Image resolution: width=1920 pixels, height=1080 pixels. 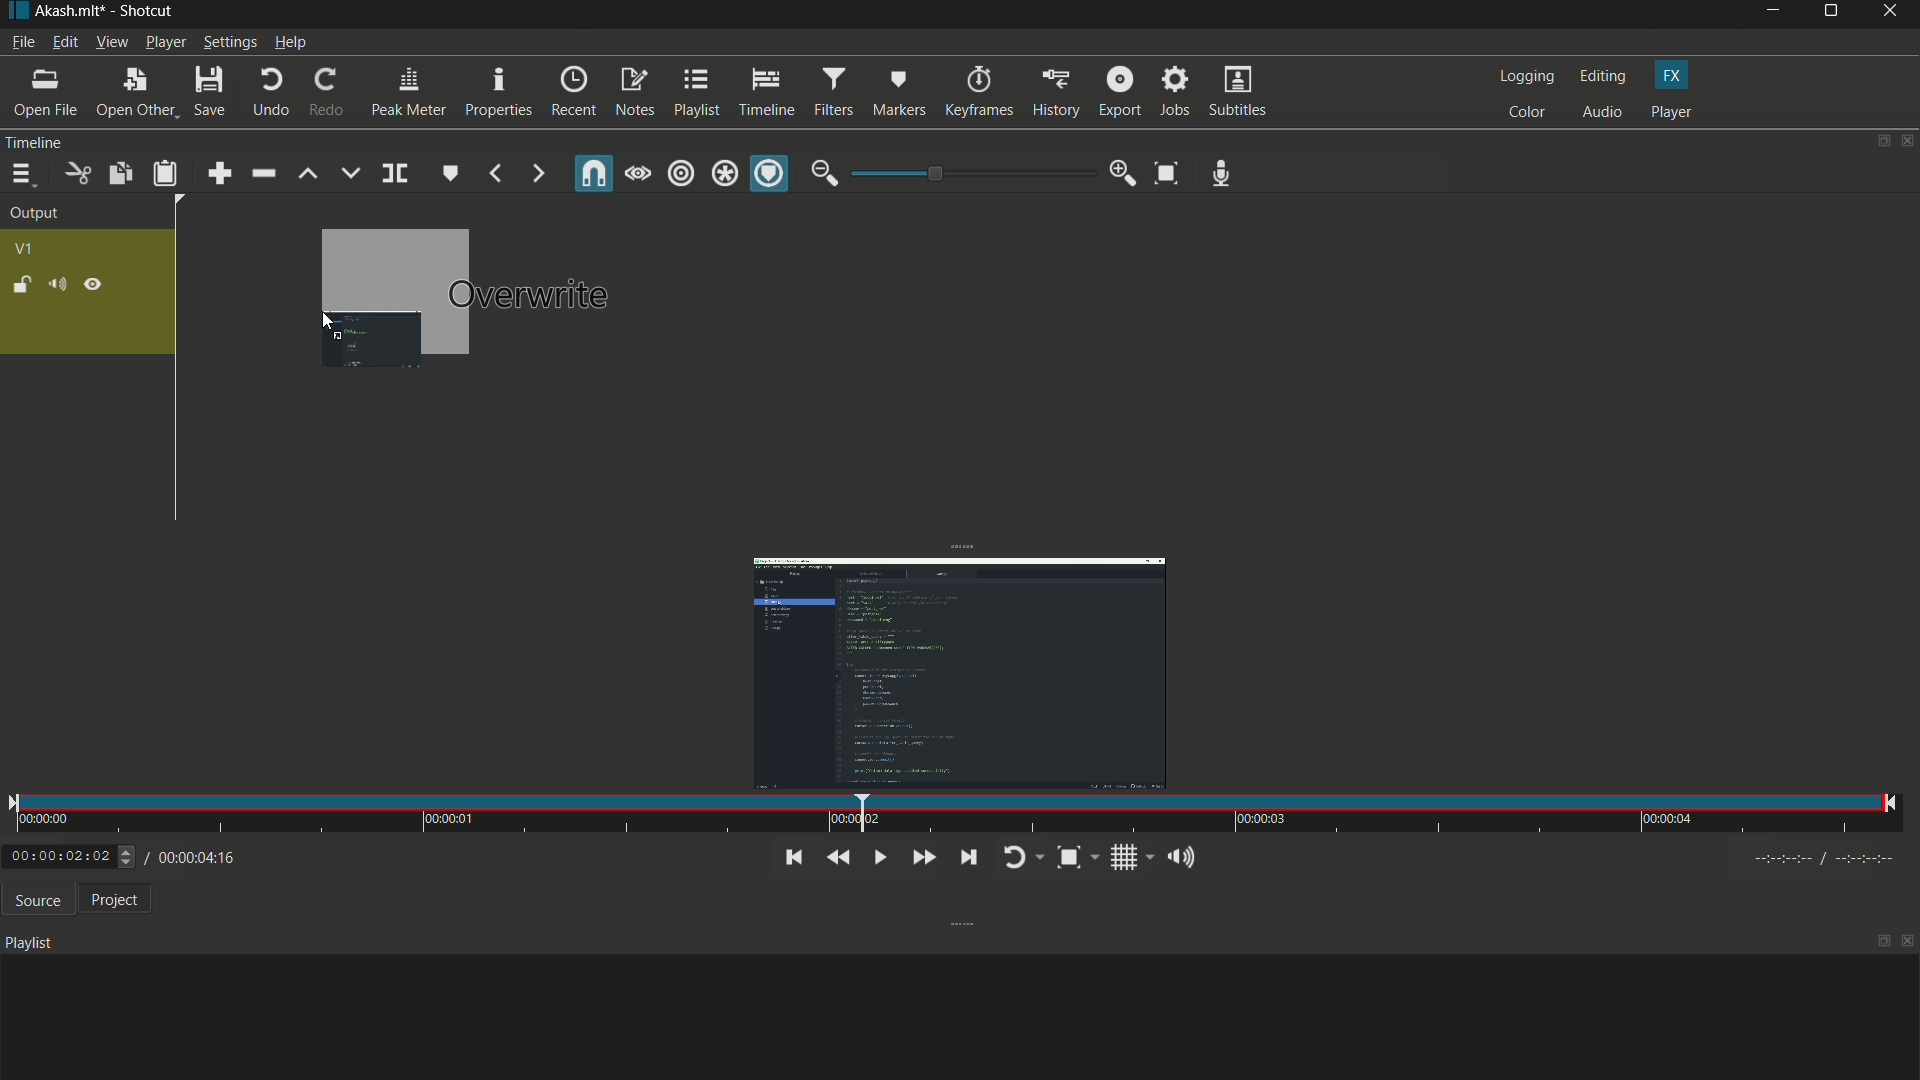 What do you see at coordinates (351, 172) in the screenshot?
I see `overwrite` at bounding box center [351, 172].